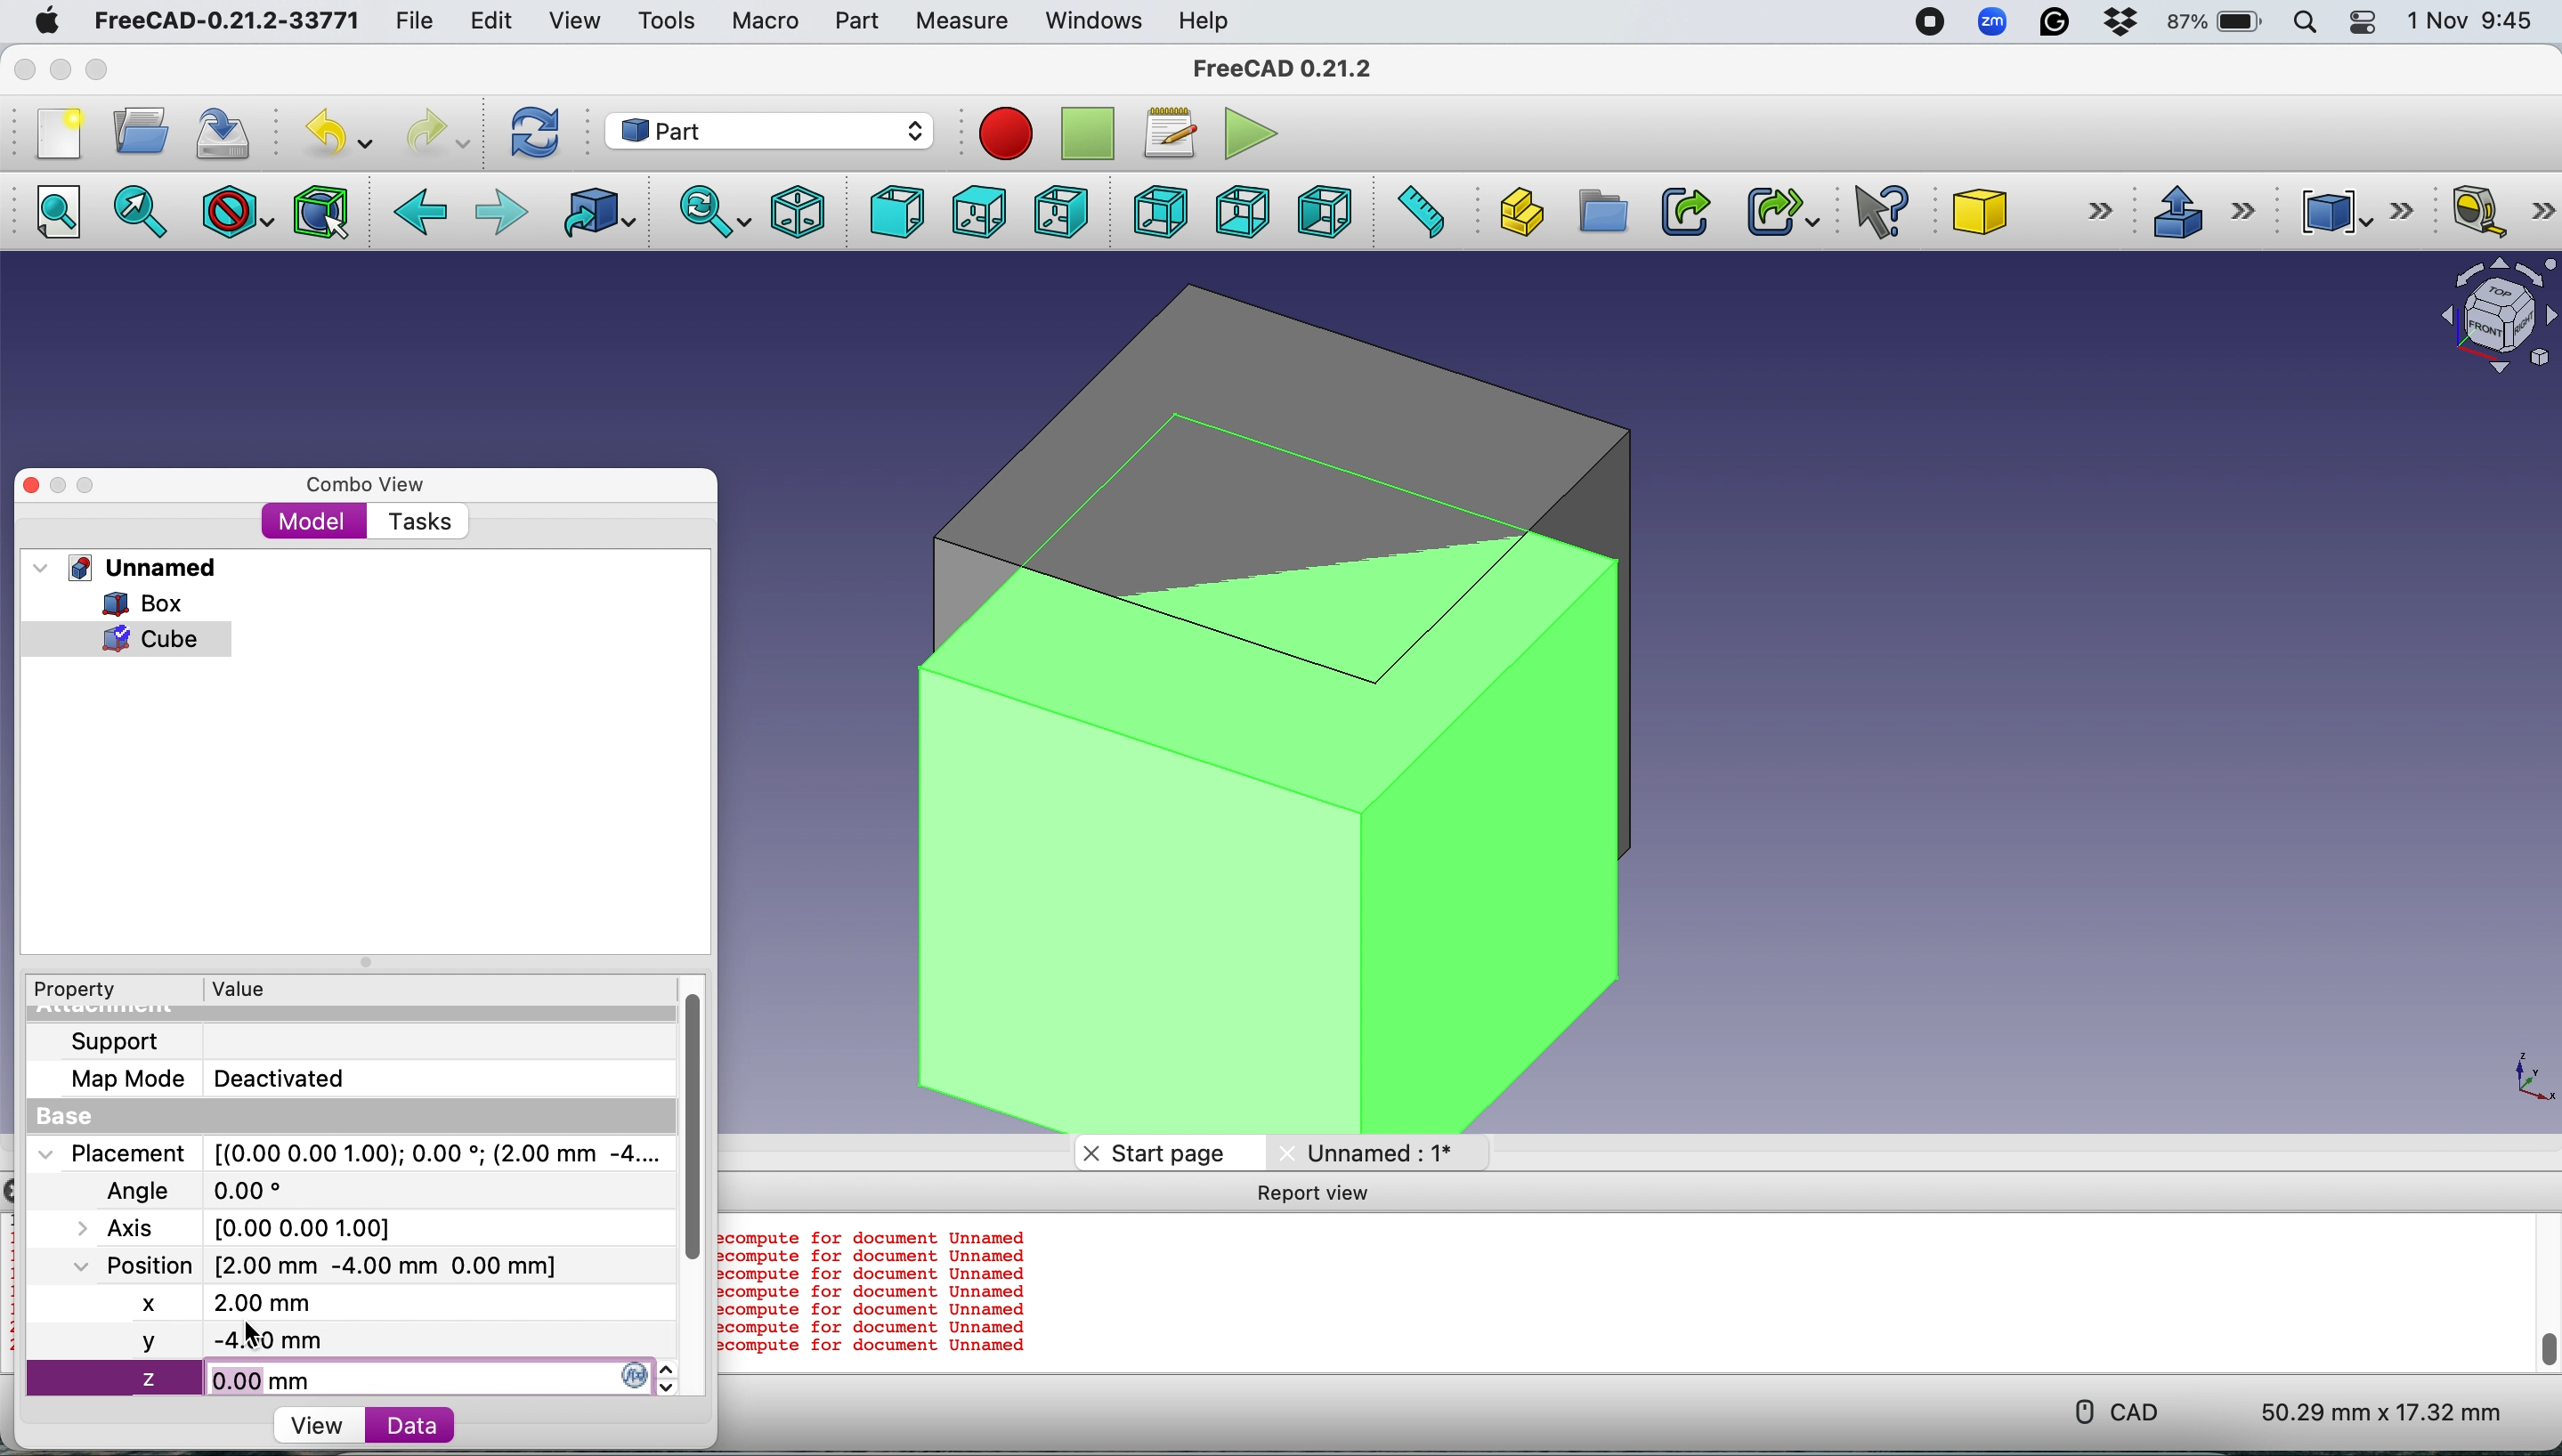 This screenshot has height=1456, width=2562. What do you see at coordinates (69, 214) in the screenshot?
I see `Fit all` at bounding box center [69, 214].